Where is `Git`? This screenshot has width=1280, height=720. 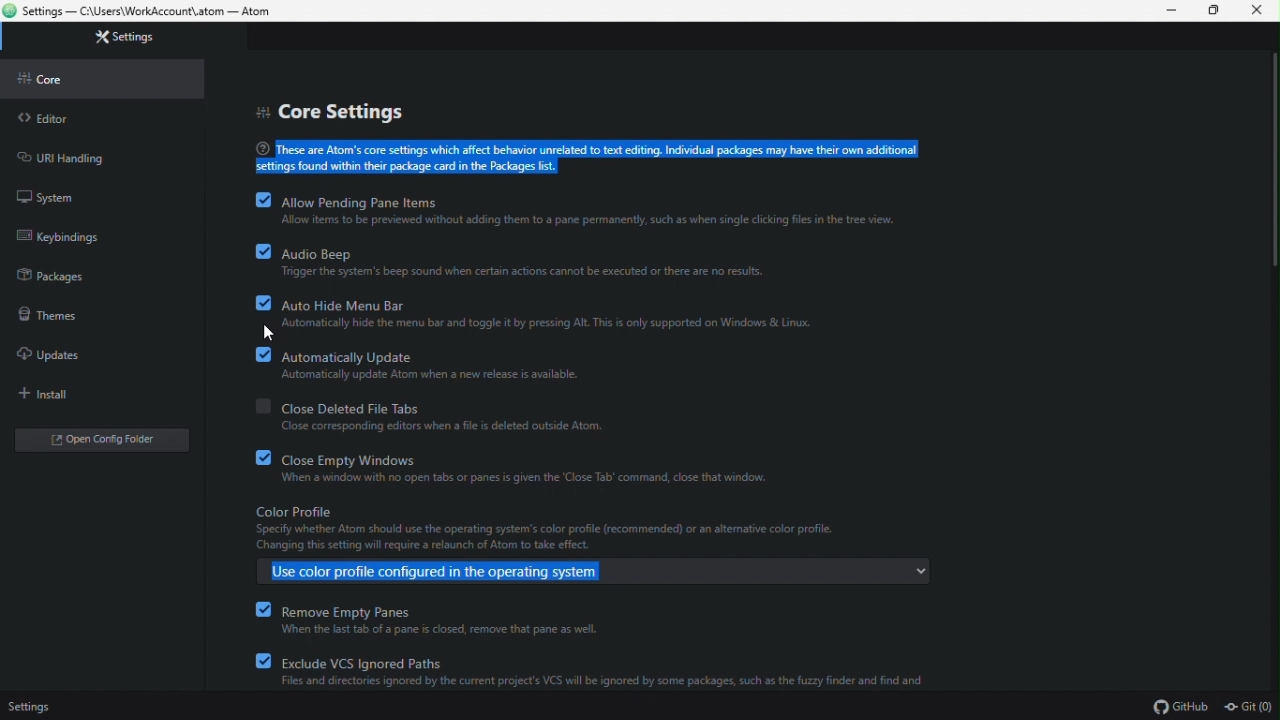
Git is located at coordinates (1251, 704).